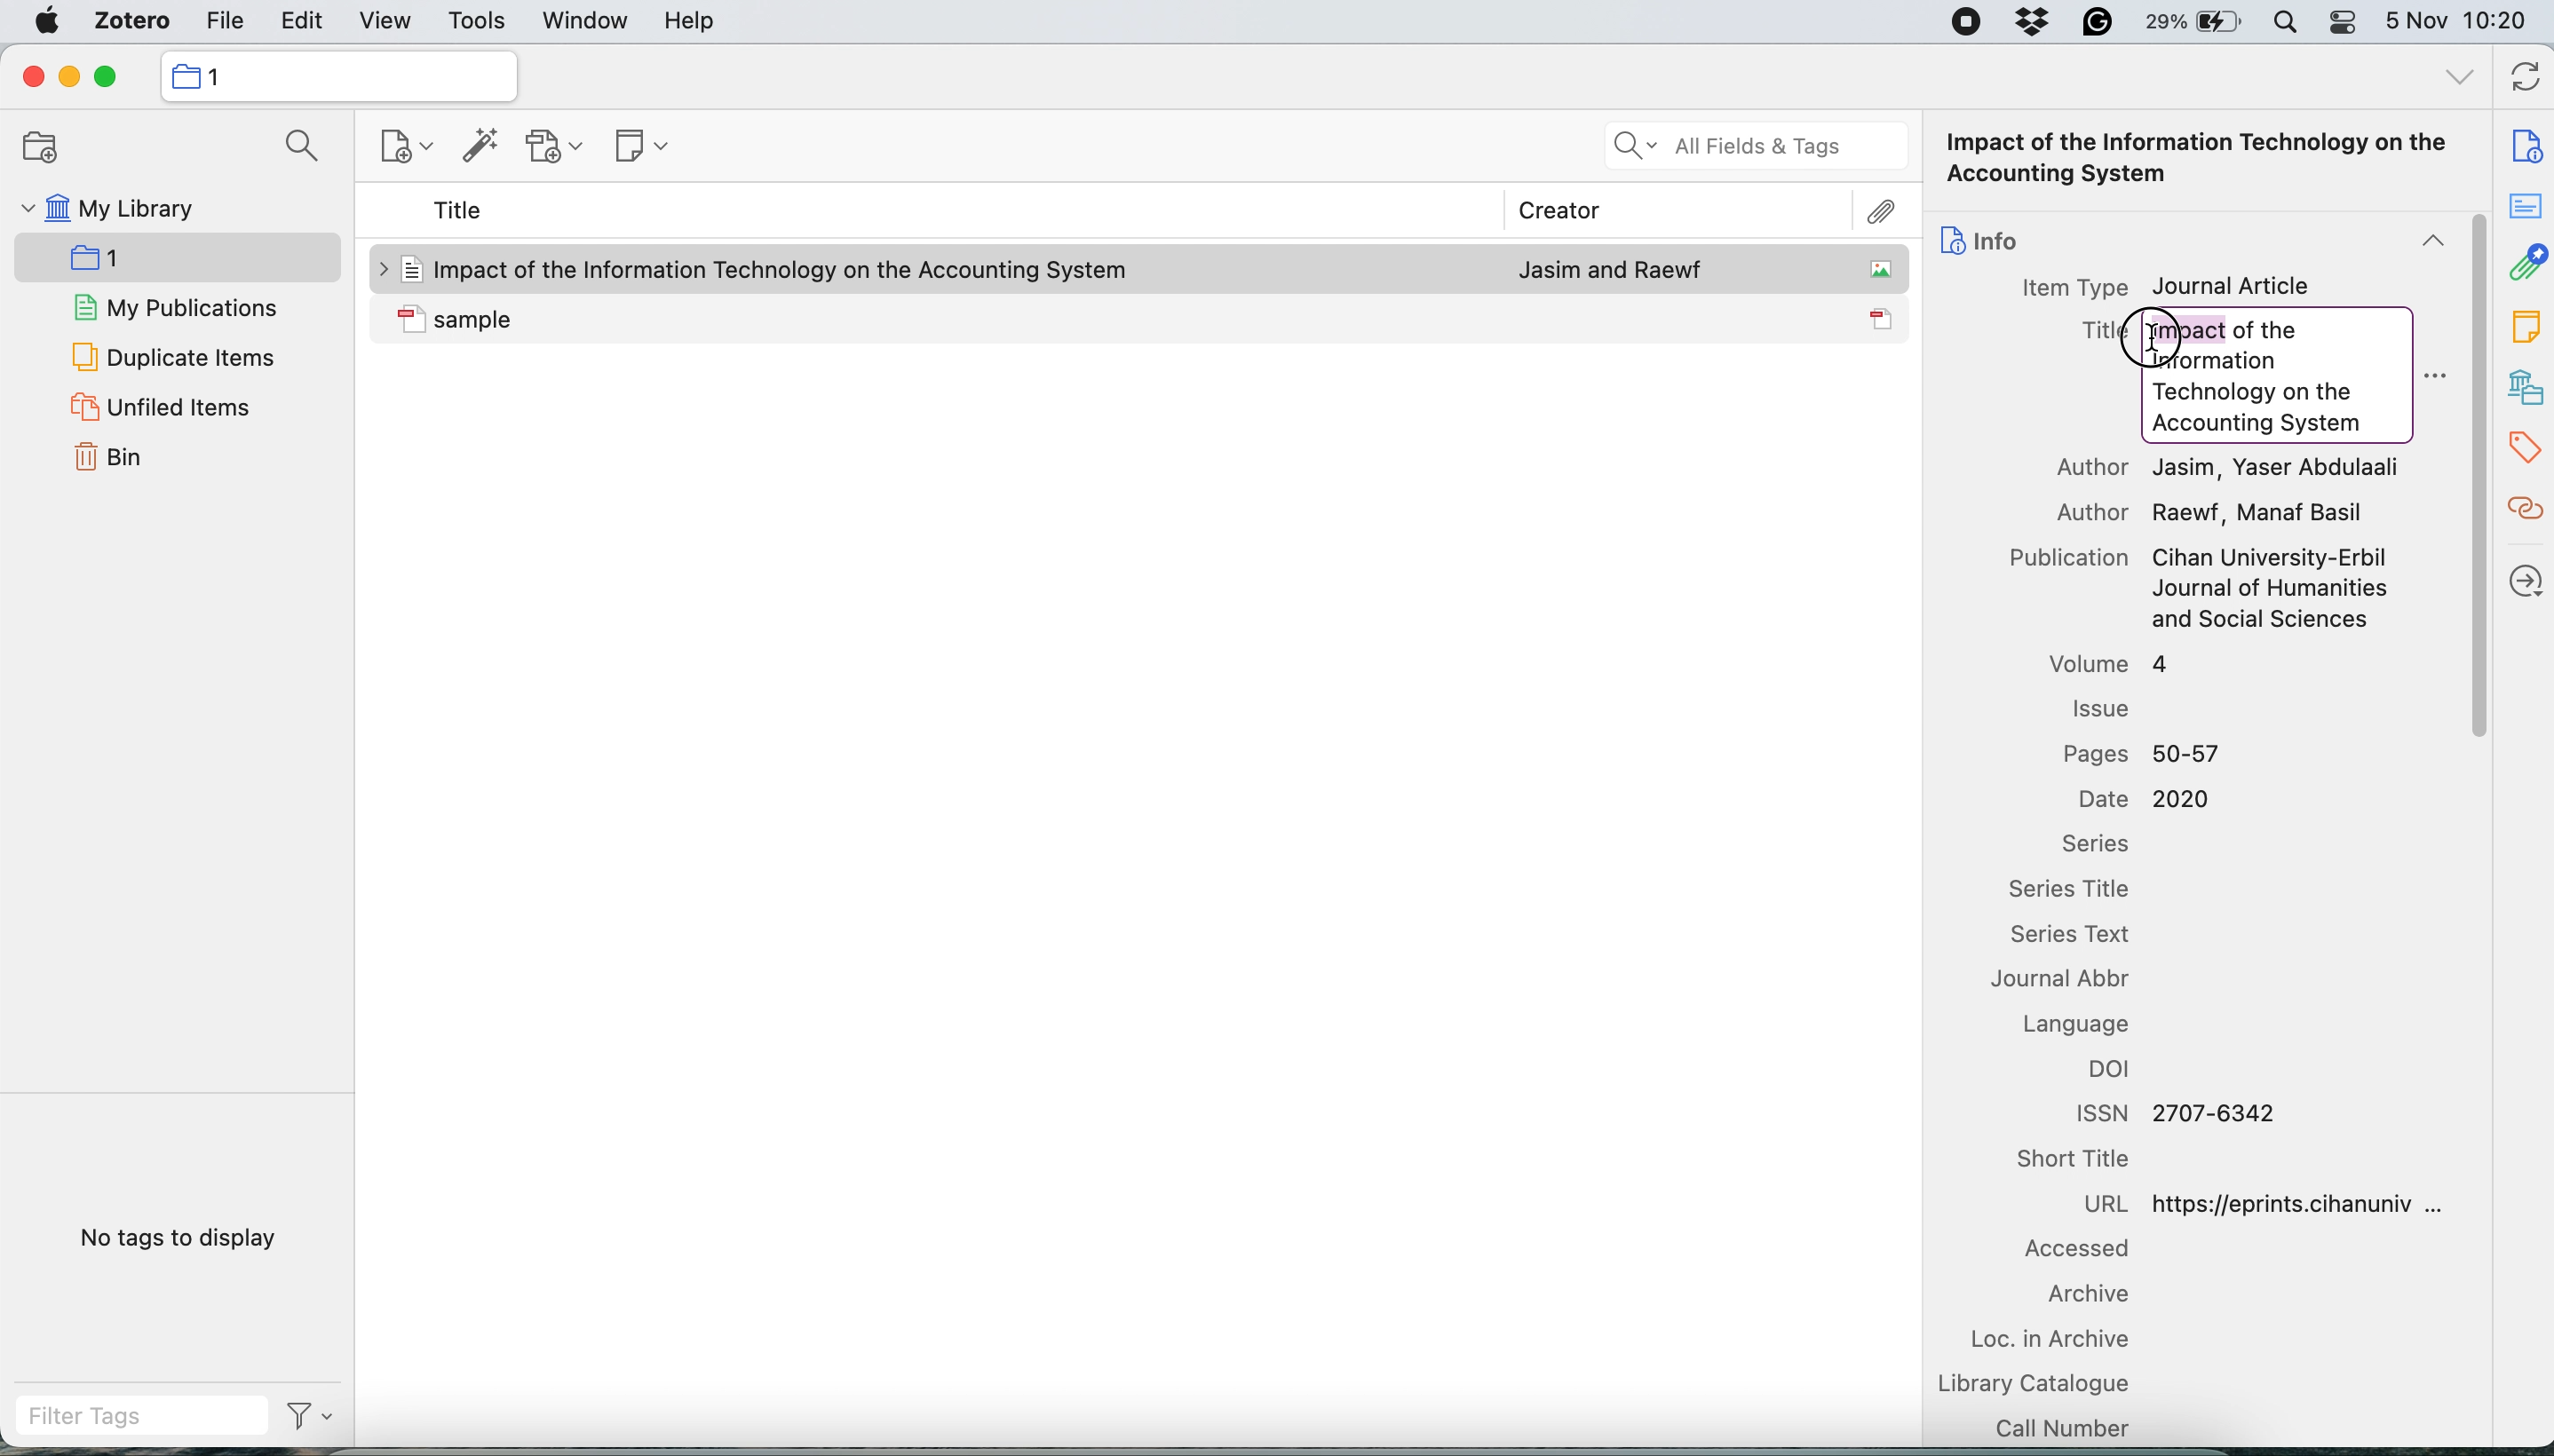  What do you see at coordinates (2524, 513) in the screenshot?
I see `related` at bounding box center [2524, 513].